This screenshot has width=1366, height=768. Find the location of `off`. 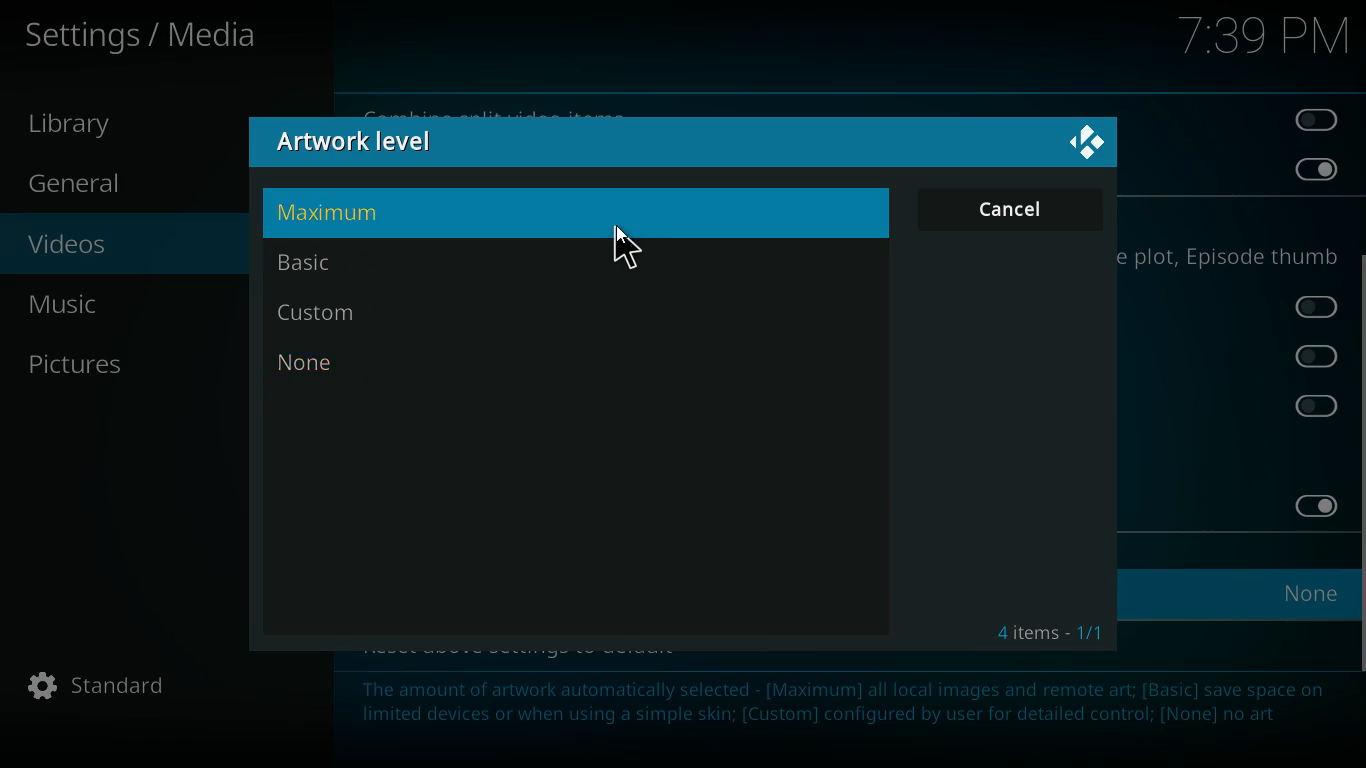

off is located at coordinates (1318, 357).